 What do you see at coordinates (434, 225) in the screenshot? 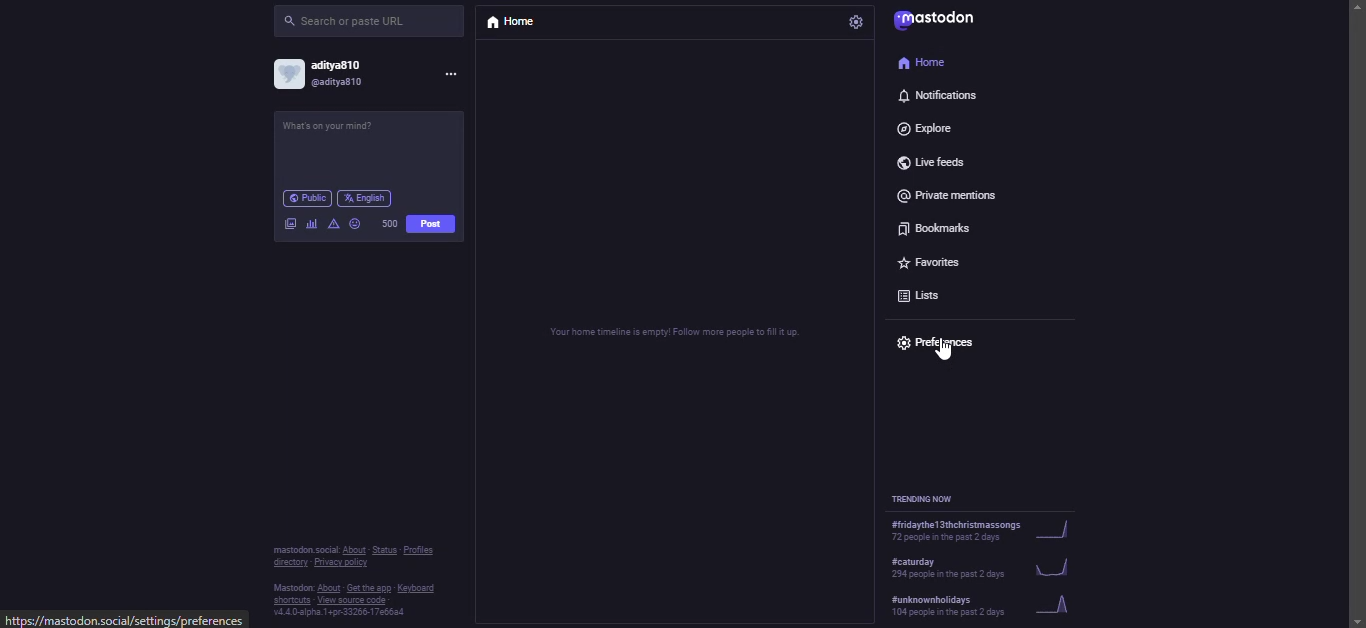
I see `post` at bounding box center [434, 225].